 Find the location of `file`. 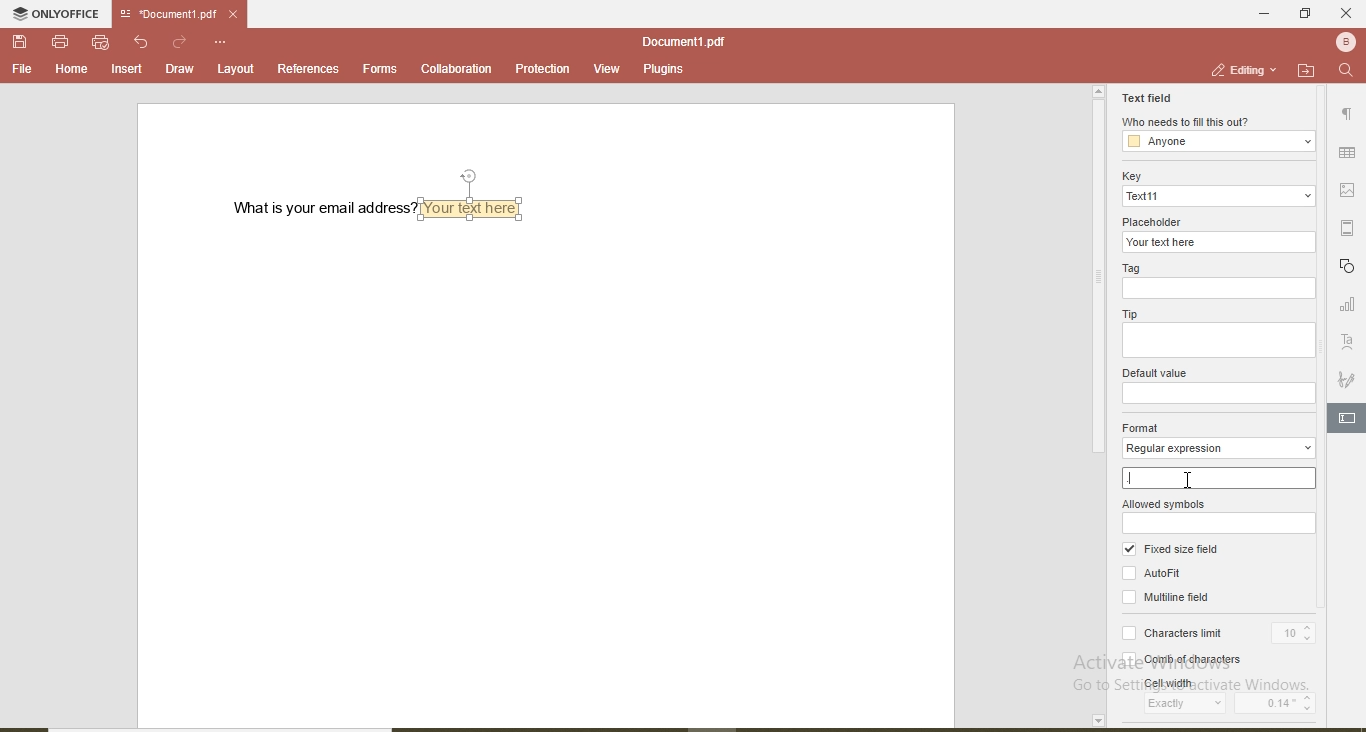

file is located at coordinates (22, 69).